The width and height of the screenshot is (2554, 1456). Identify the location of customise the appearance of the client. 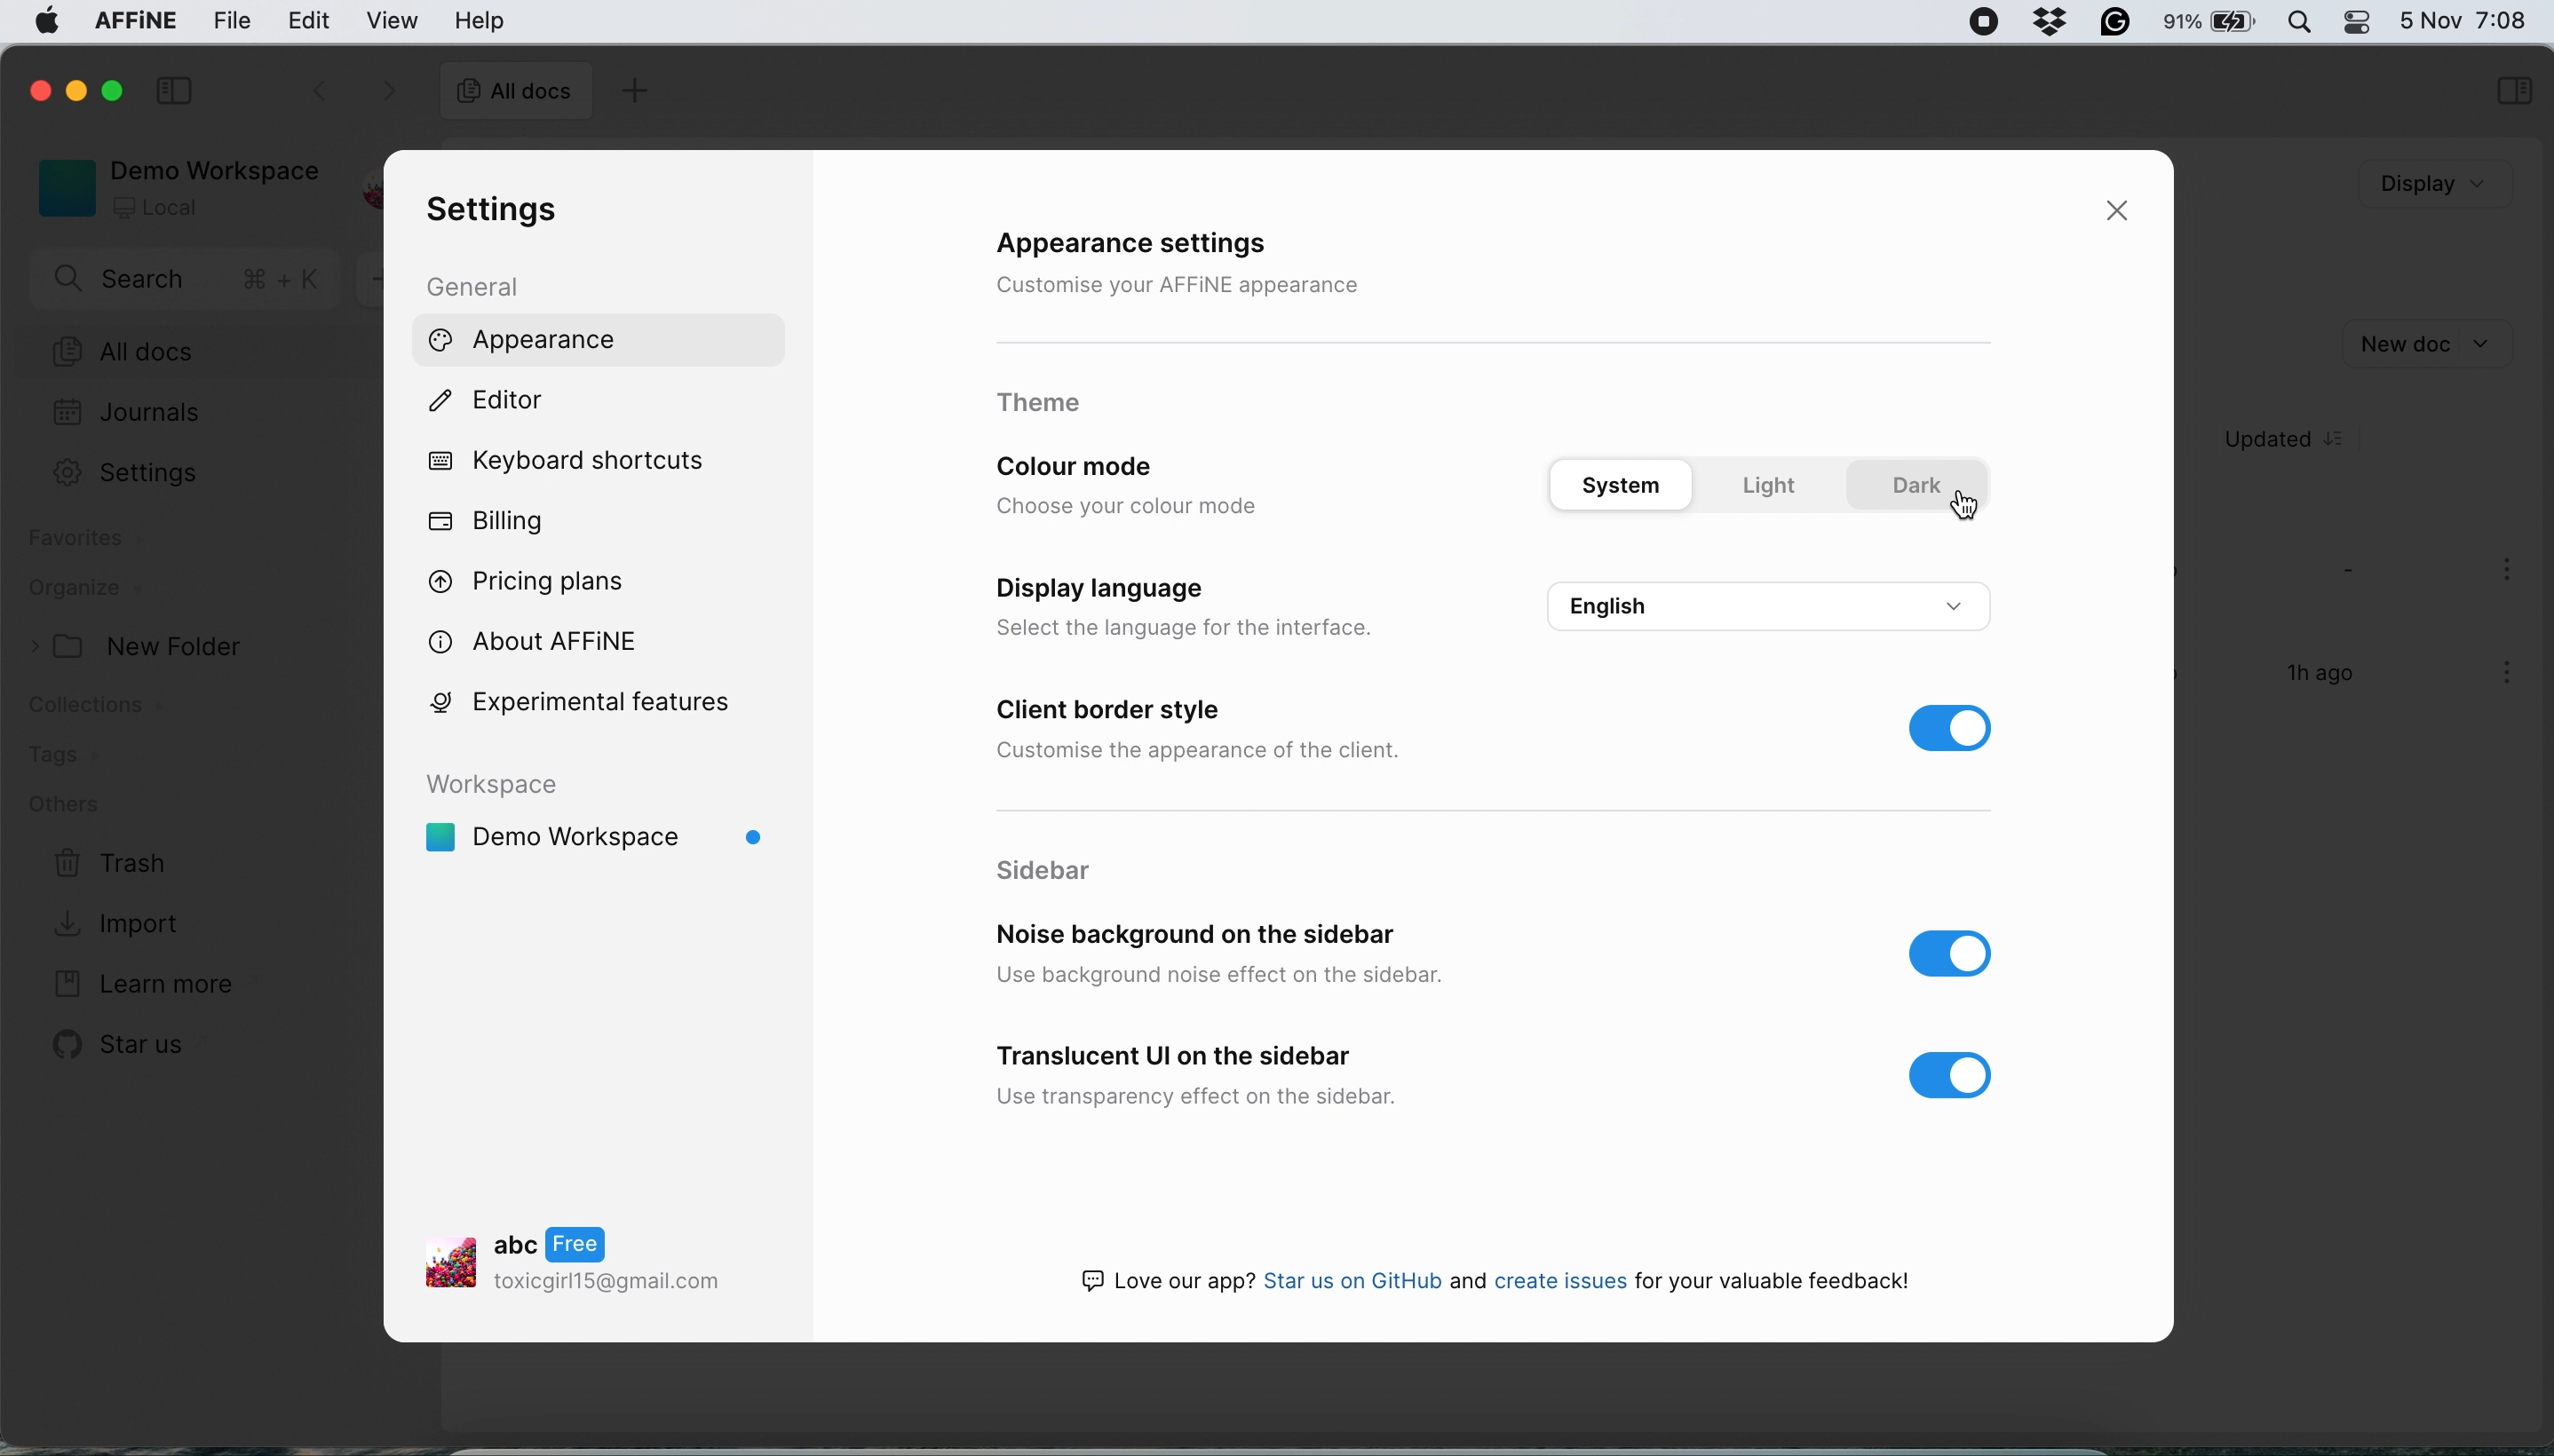
(1211, 755).